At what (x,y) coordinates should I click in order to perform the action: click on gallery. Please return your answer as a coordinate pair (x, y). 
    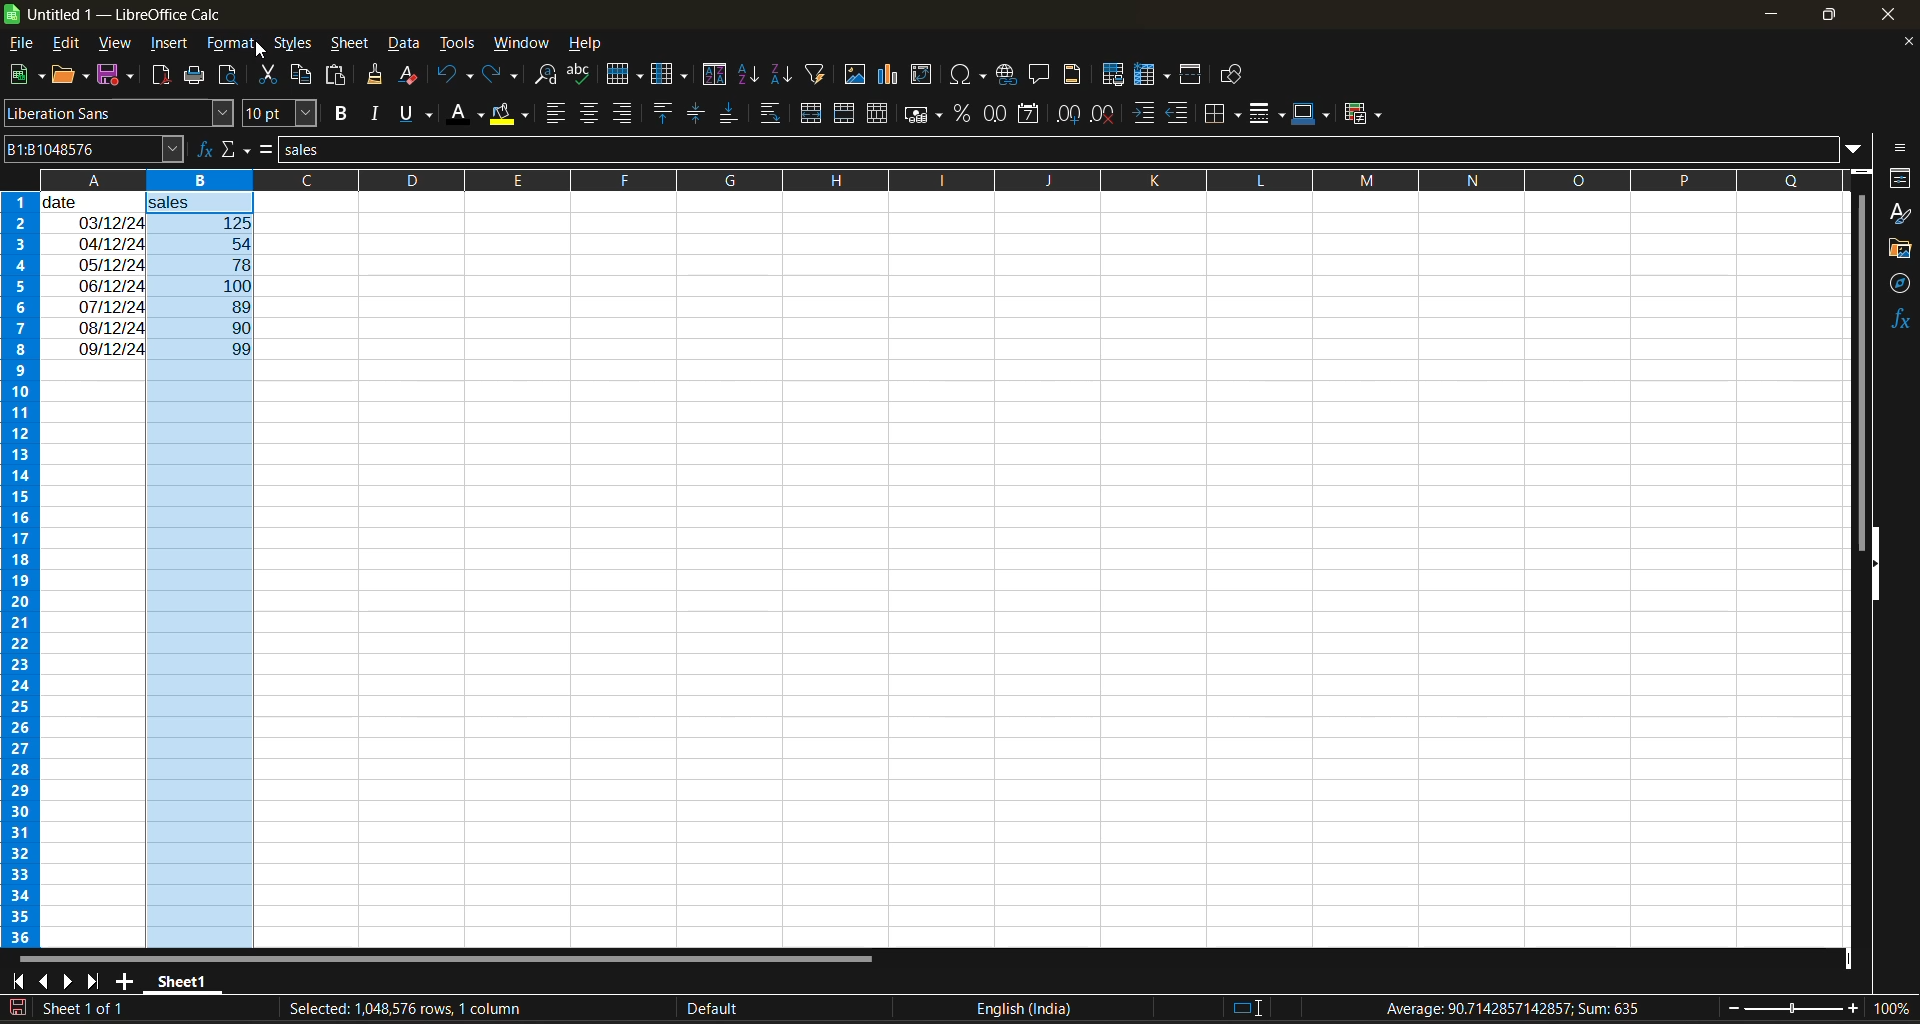
    Looking at the image, I should click on (1900, 249).